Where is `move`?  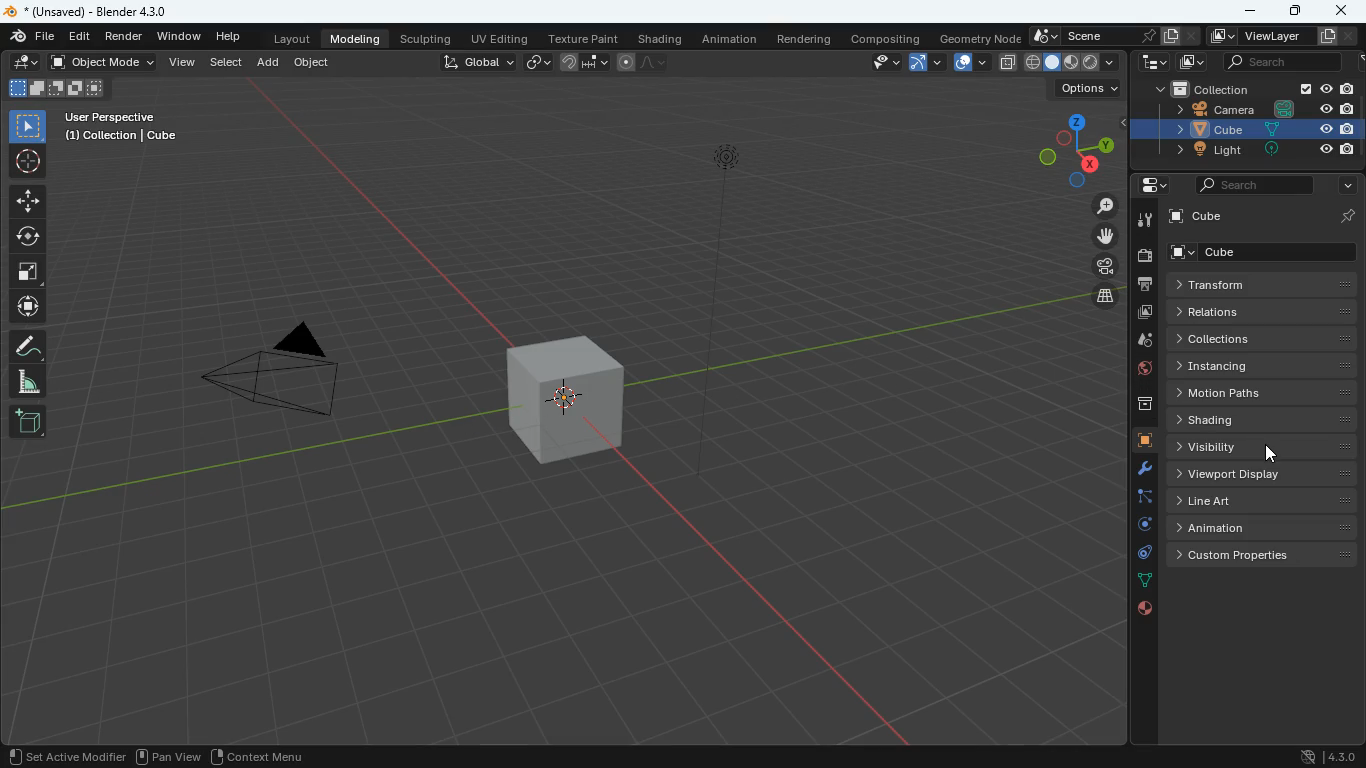 move is located at coordinates (1095, 238).